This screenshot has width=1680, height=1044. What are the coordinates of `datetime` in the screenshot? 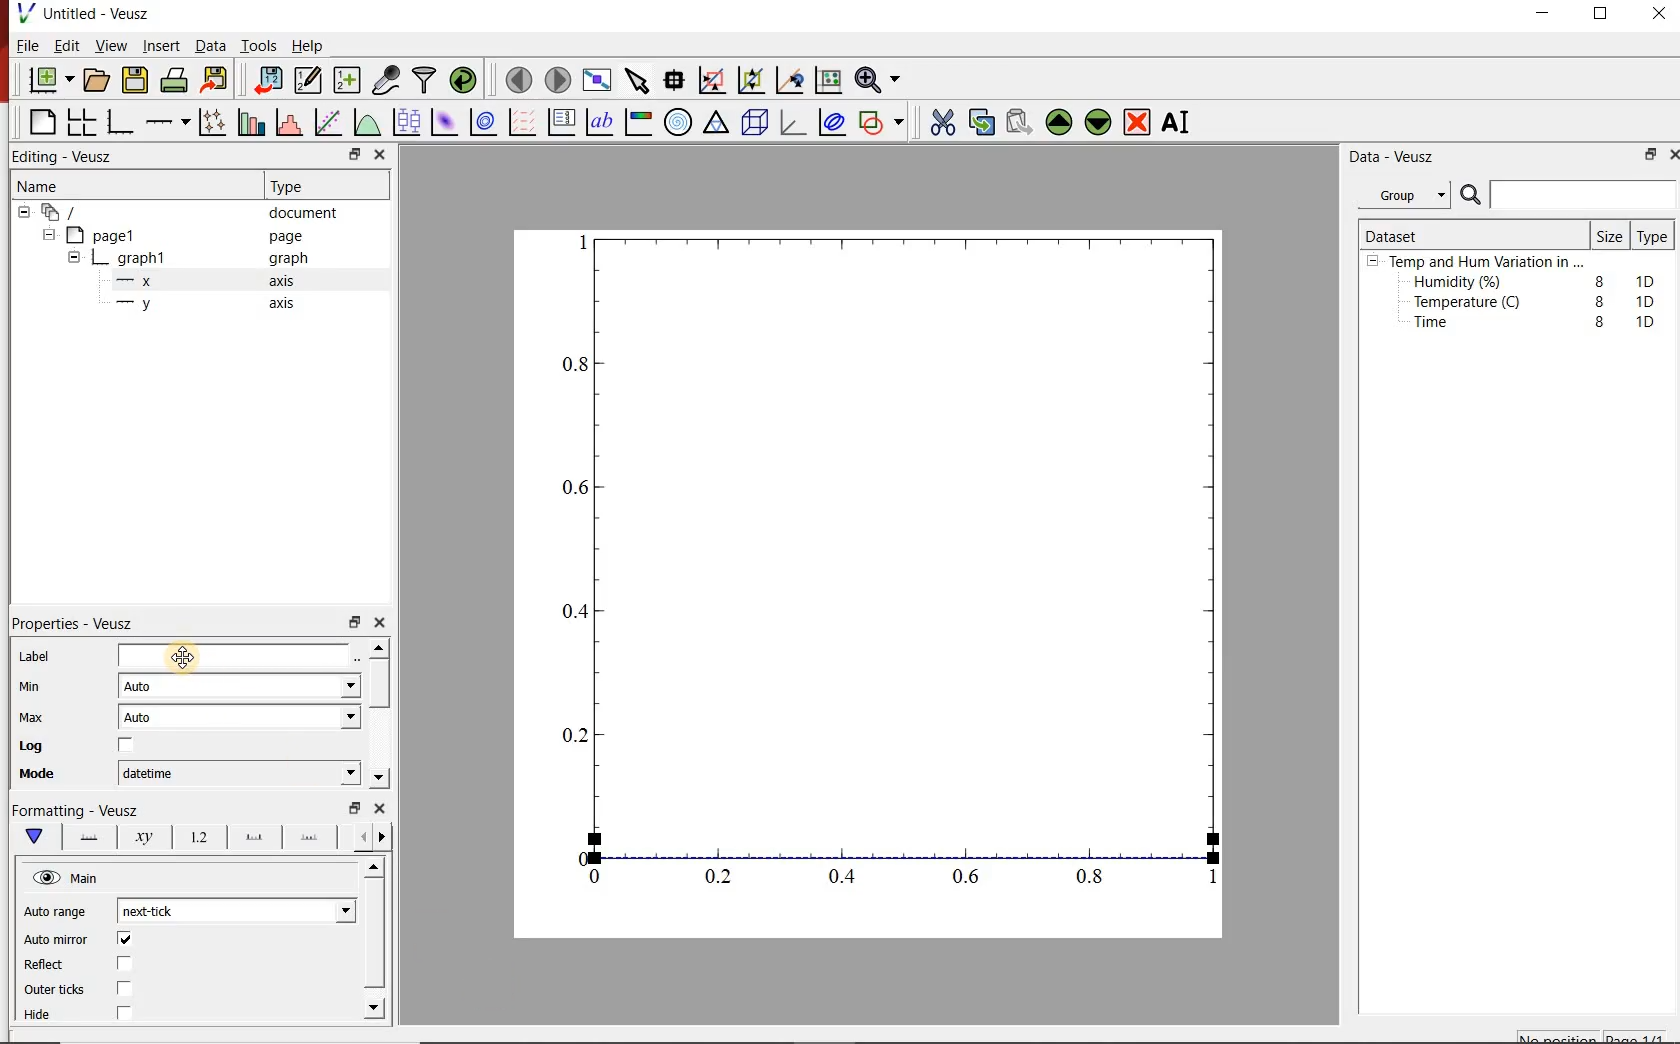 It's located at (153, 773).